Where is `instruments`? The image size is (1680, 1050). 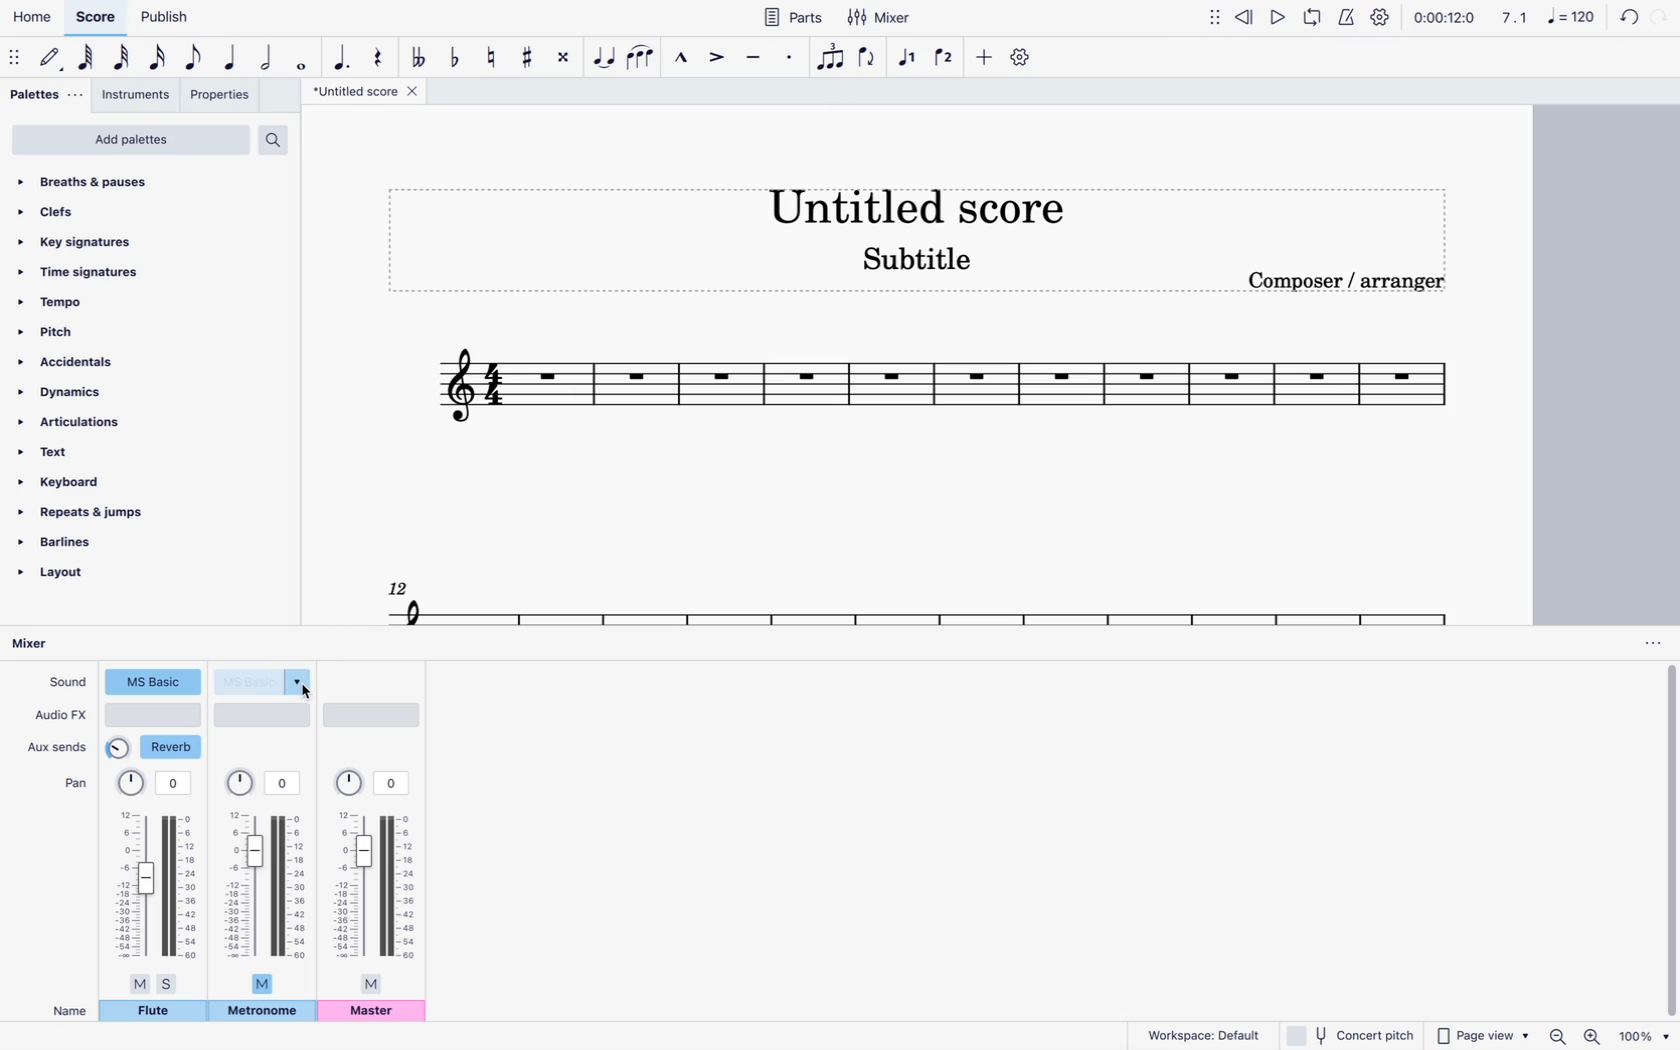
instruments is located at coordinates (138, 97).